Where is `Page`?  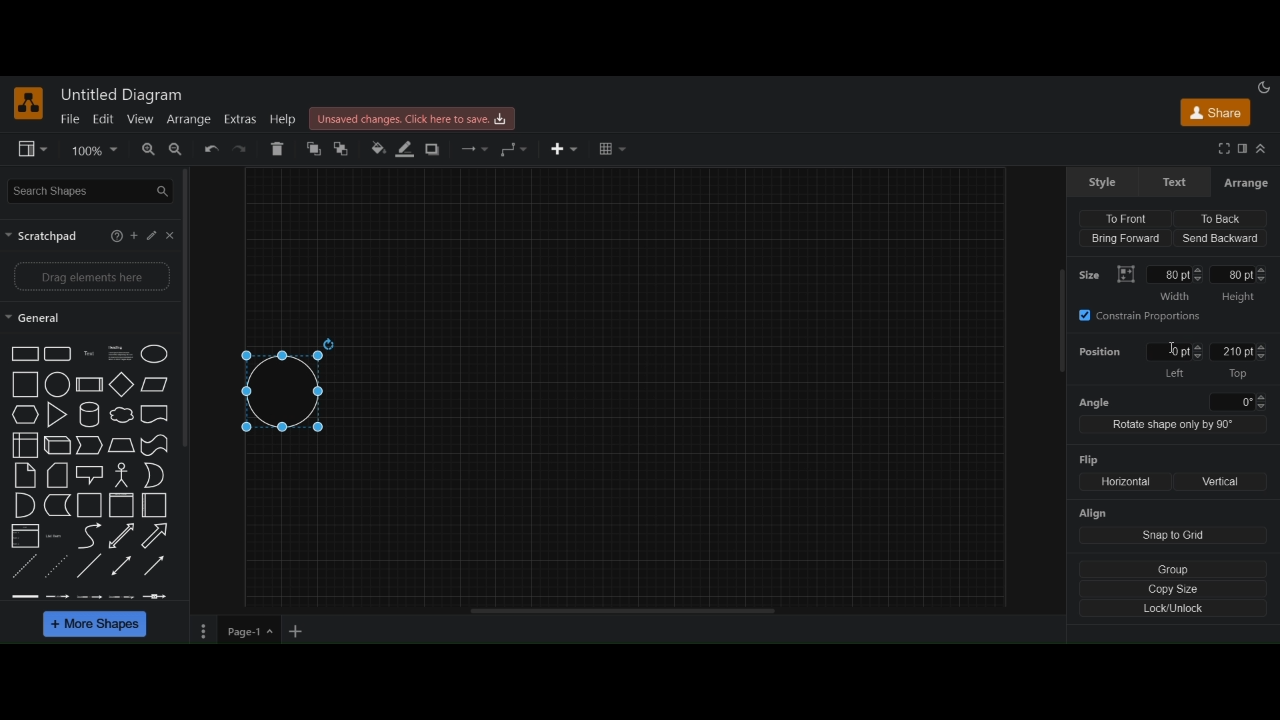
Page is located at coordinates (25, 476).